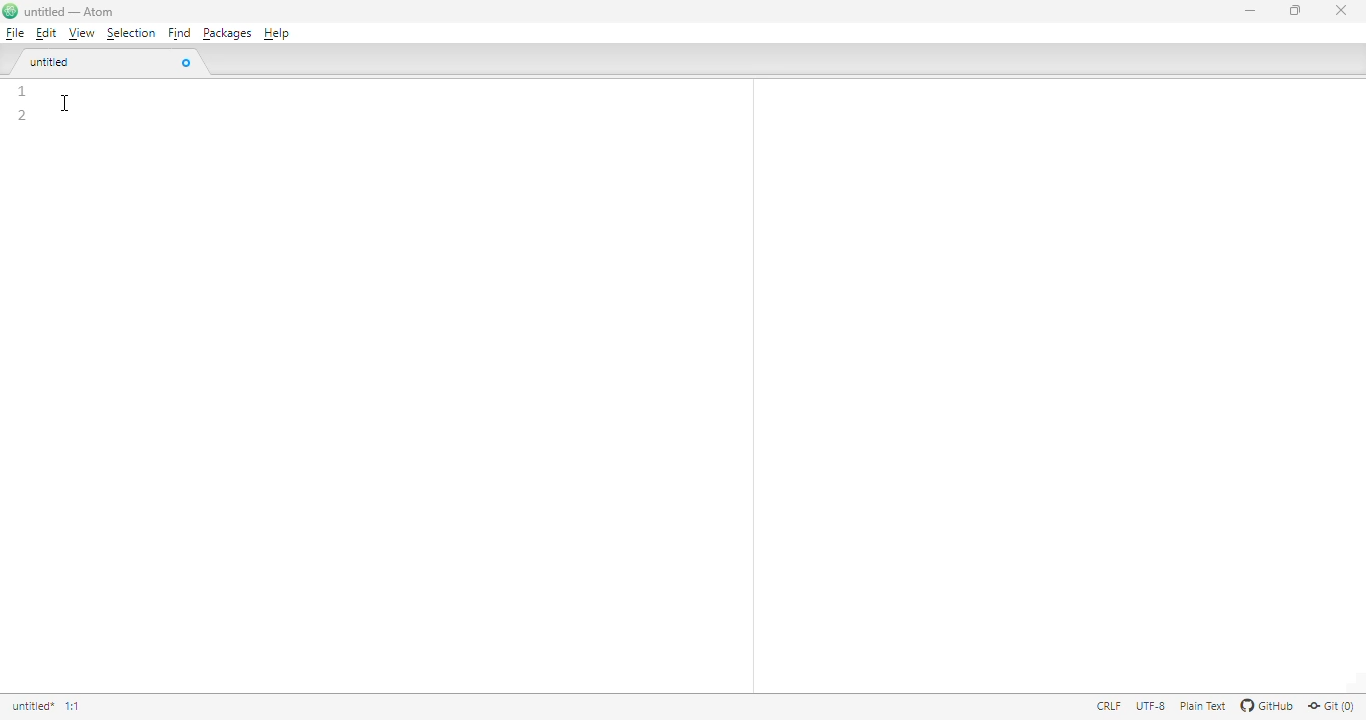 The width and height of the screenshot is (1366, 720). I want to click on CRLF, so click(1107, 707).